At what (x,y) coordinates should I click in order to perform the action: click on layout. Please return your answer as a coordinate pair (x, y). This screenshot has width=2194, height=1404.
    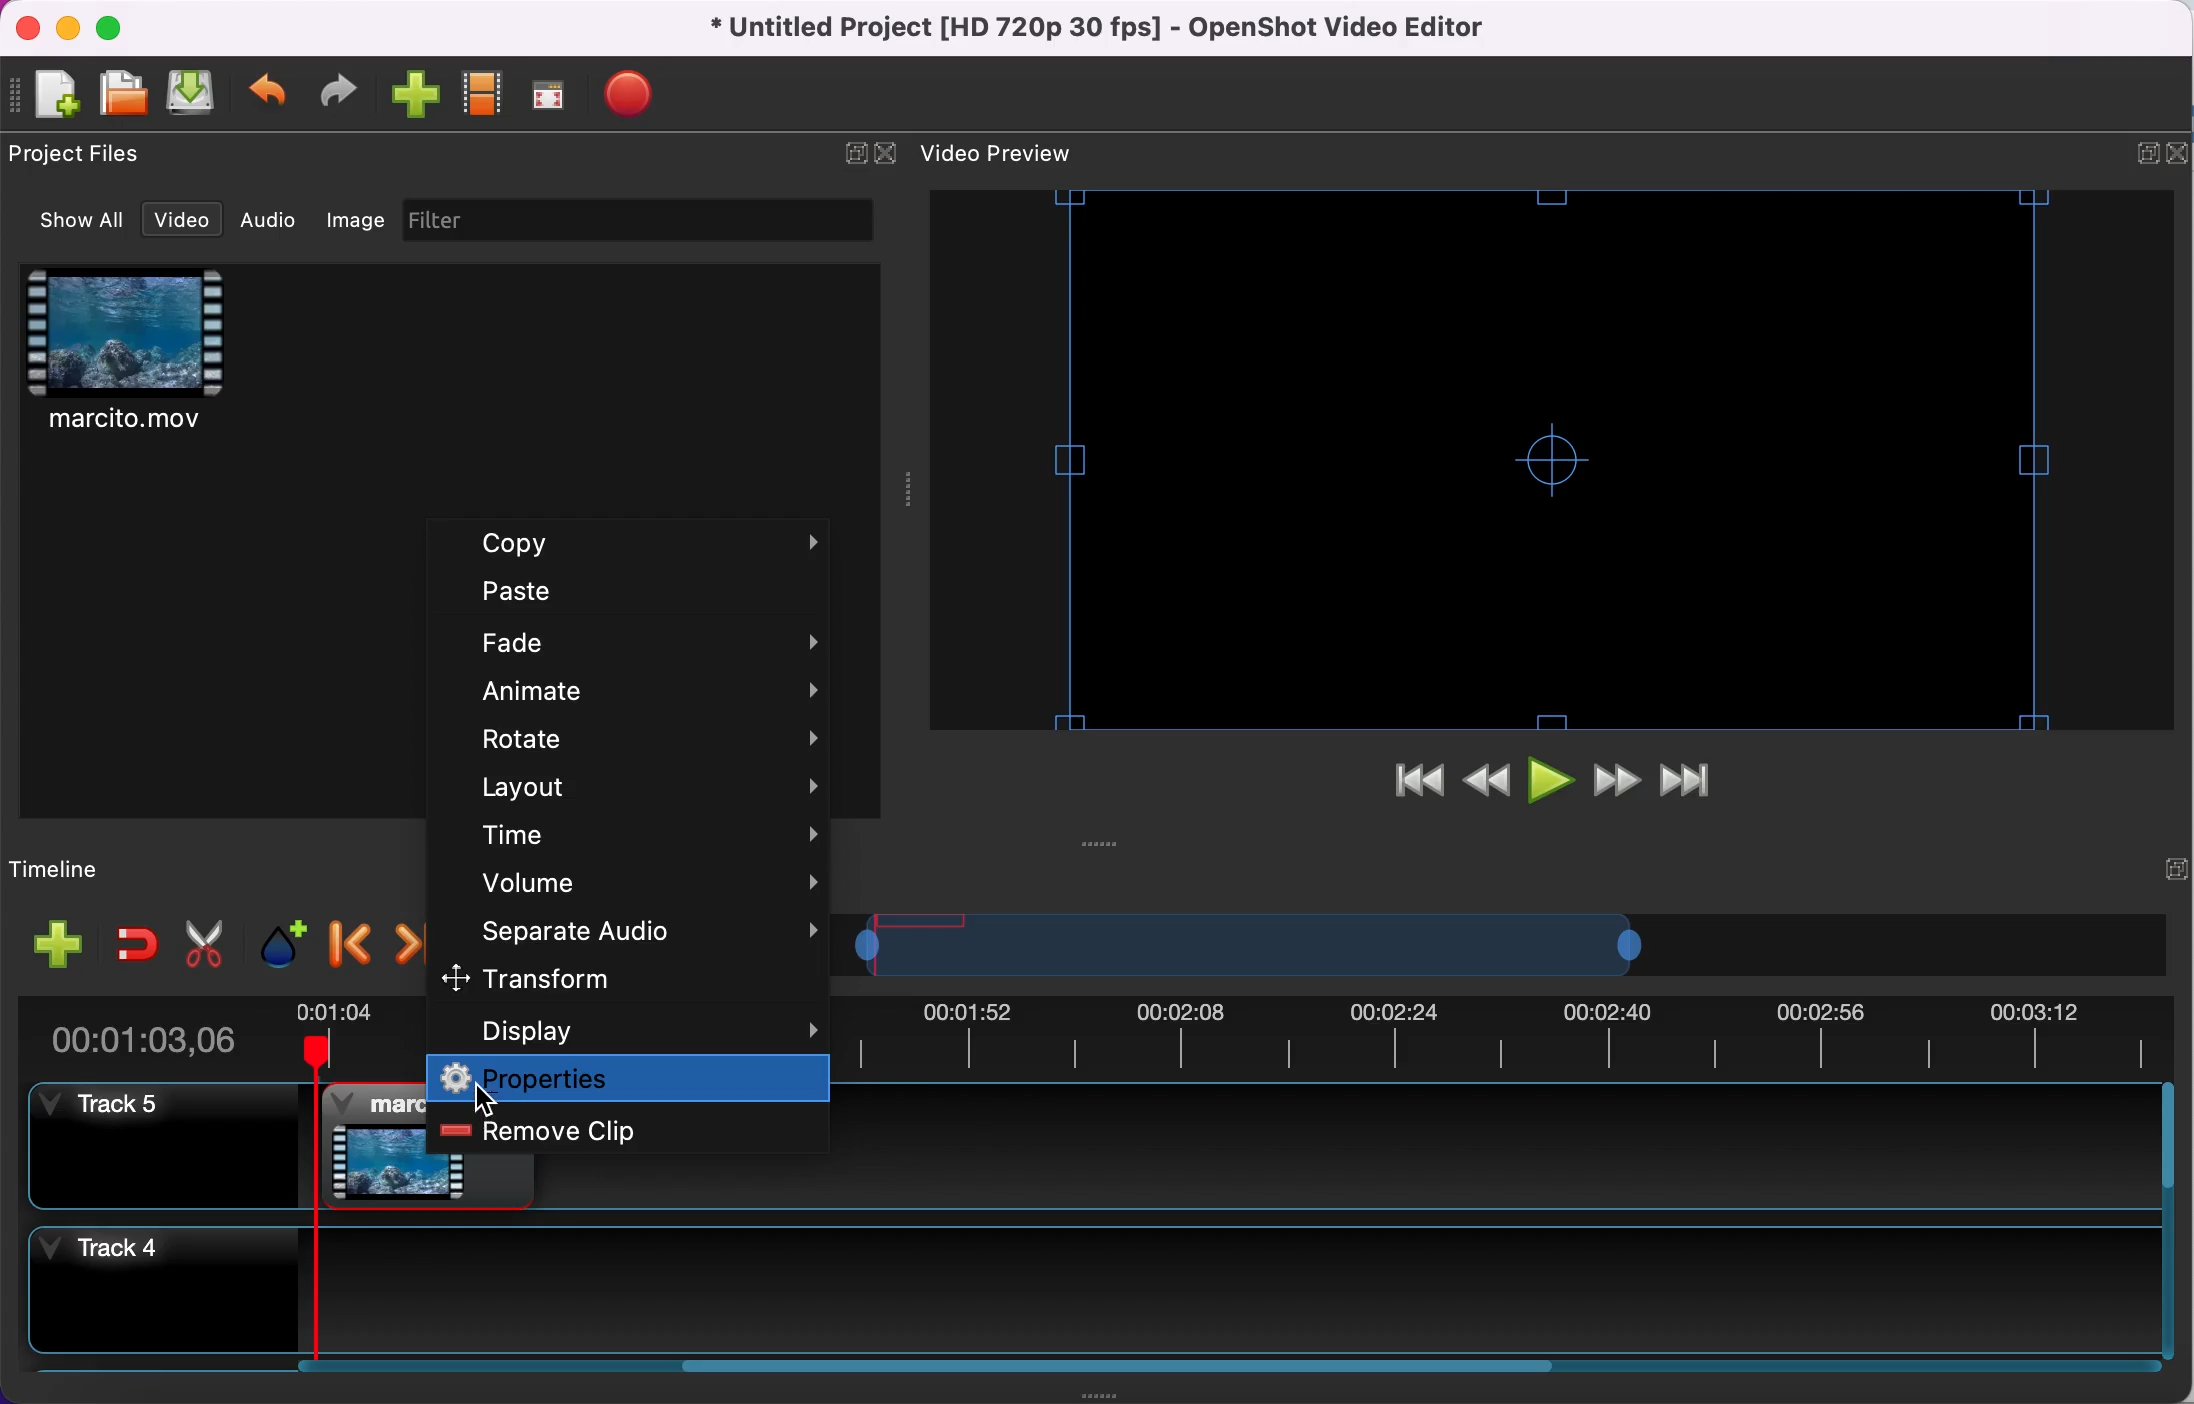
    Looking at the image, I should click on (626, 785).